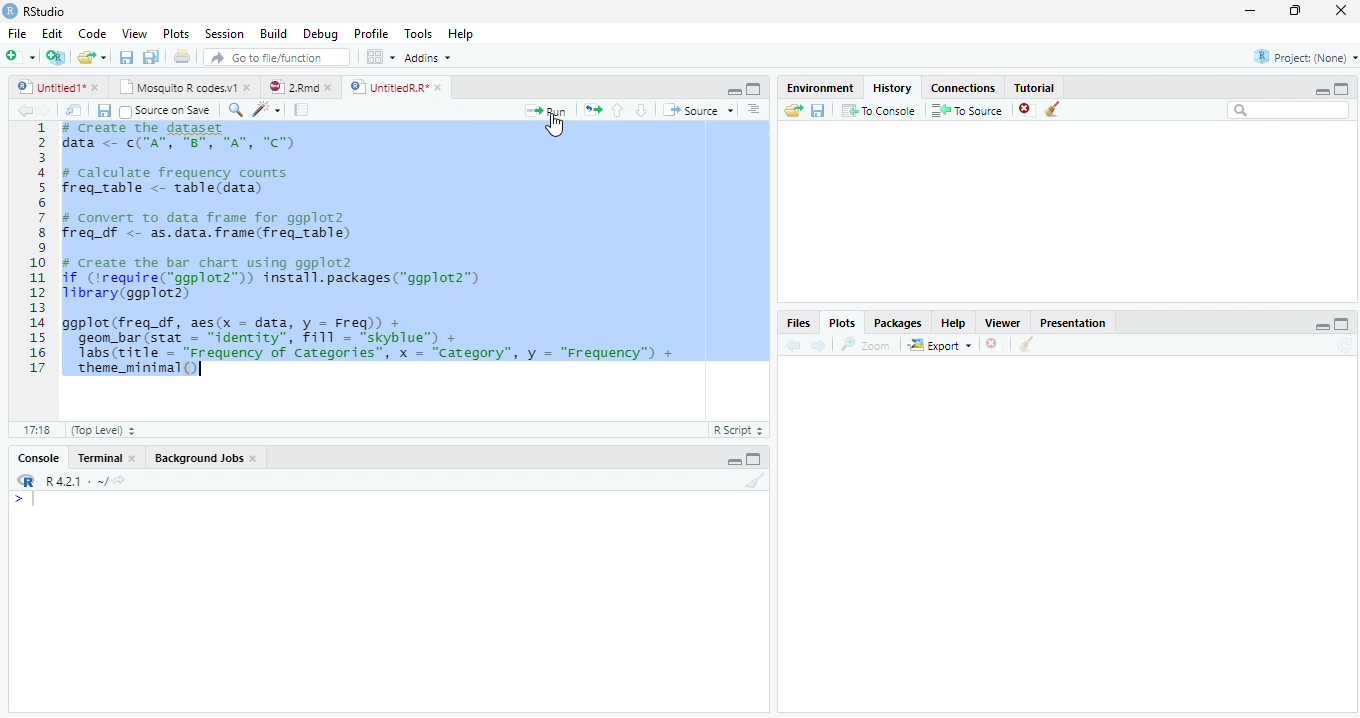 Image resolution: width=1360 pixels, height=718 pixels. Describe the element at coordinates (790, 112) in the screenshot. I see `Load workspace` at that location.